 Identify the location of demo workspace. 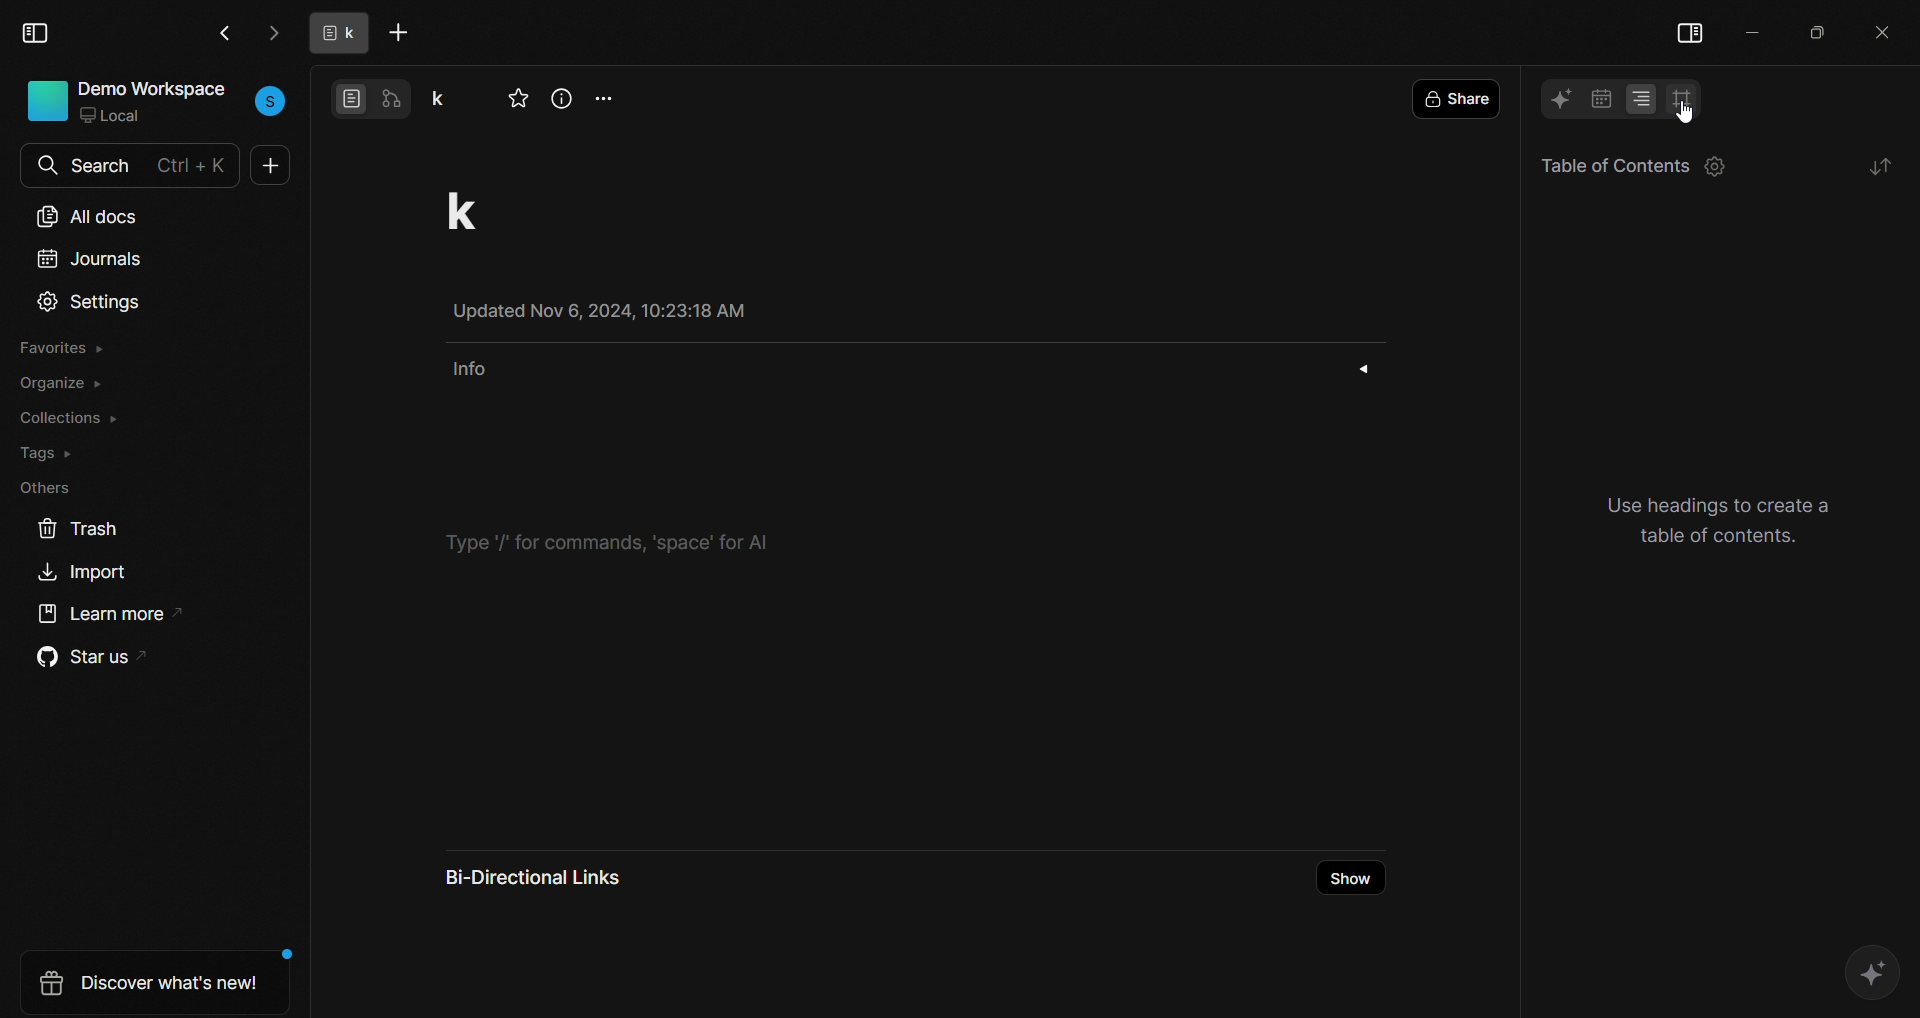
(155, 89).